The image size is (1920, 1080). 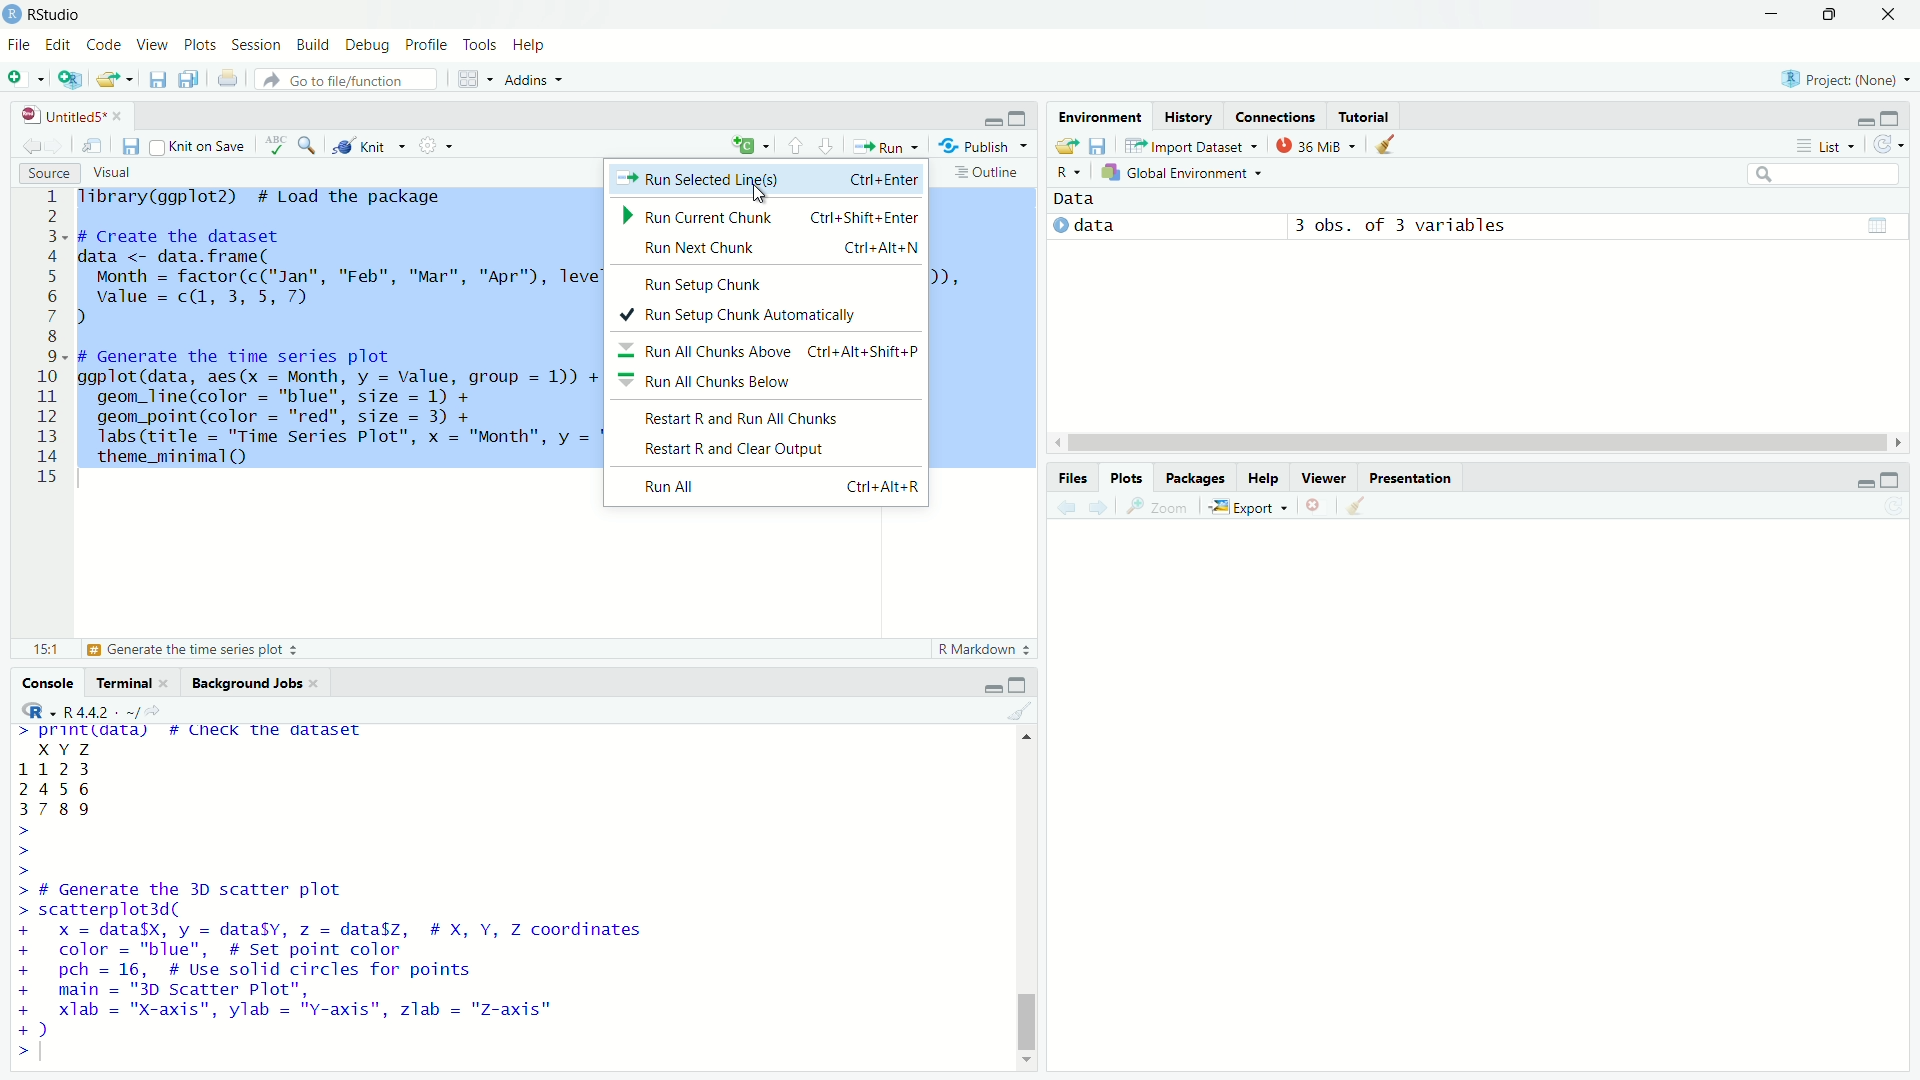 What do you see at coordinates (370, 148) in the screenshot?
I see `knit` at bounding box center [370, 148].